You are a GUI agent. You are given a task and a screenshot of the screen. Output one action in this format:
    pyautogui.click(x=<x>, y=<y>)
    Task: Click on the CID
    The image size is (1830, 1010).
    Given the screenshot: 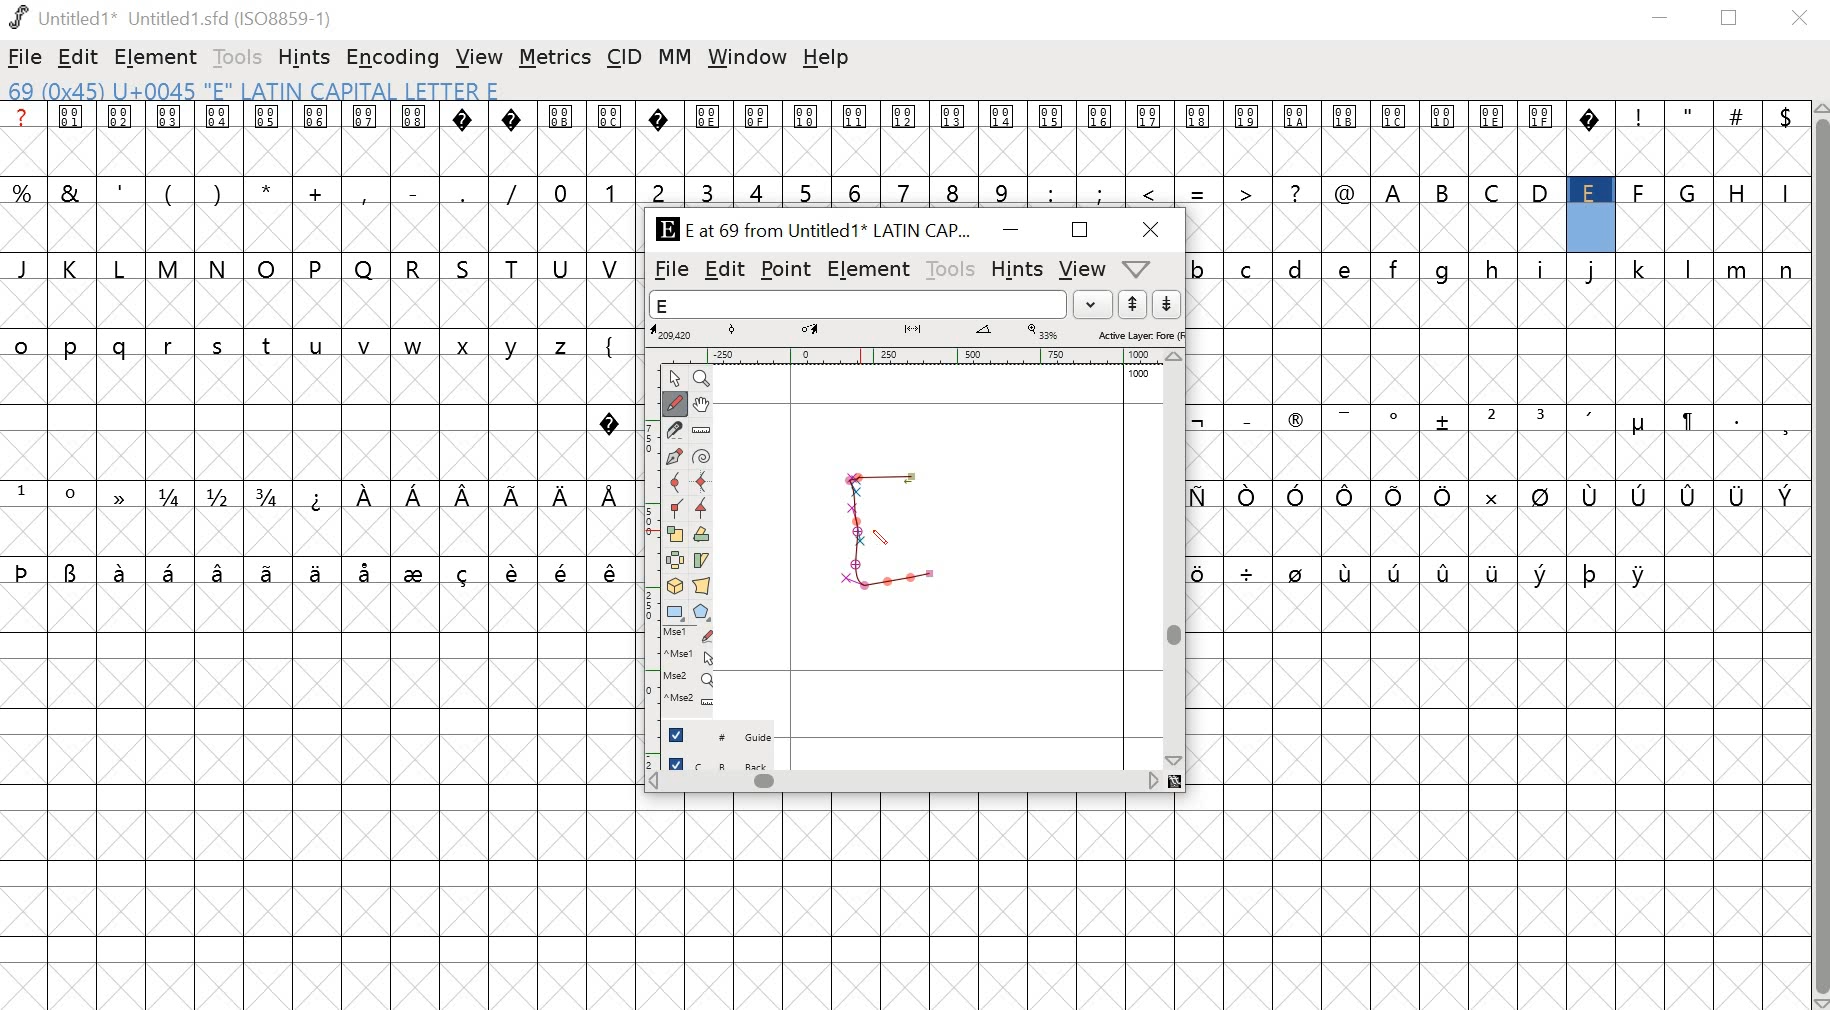 What is the action you would take?
    pyautogui.click(x=624, y=59)
    